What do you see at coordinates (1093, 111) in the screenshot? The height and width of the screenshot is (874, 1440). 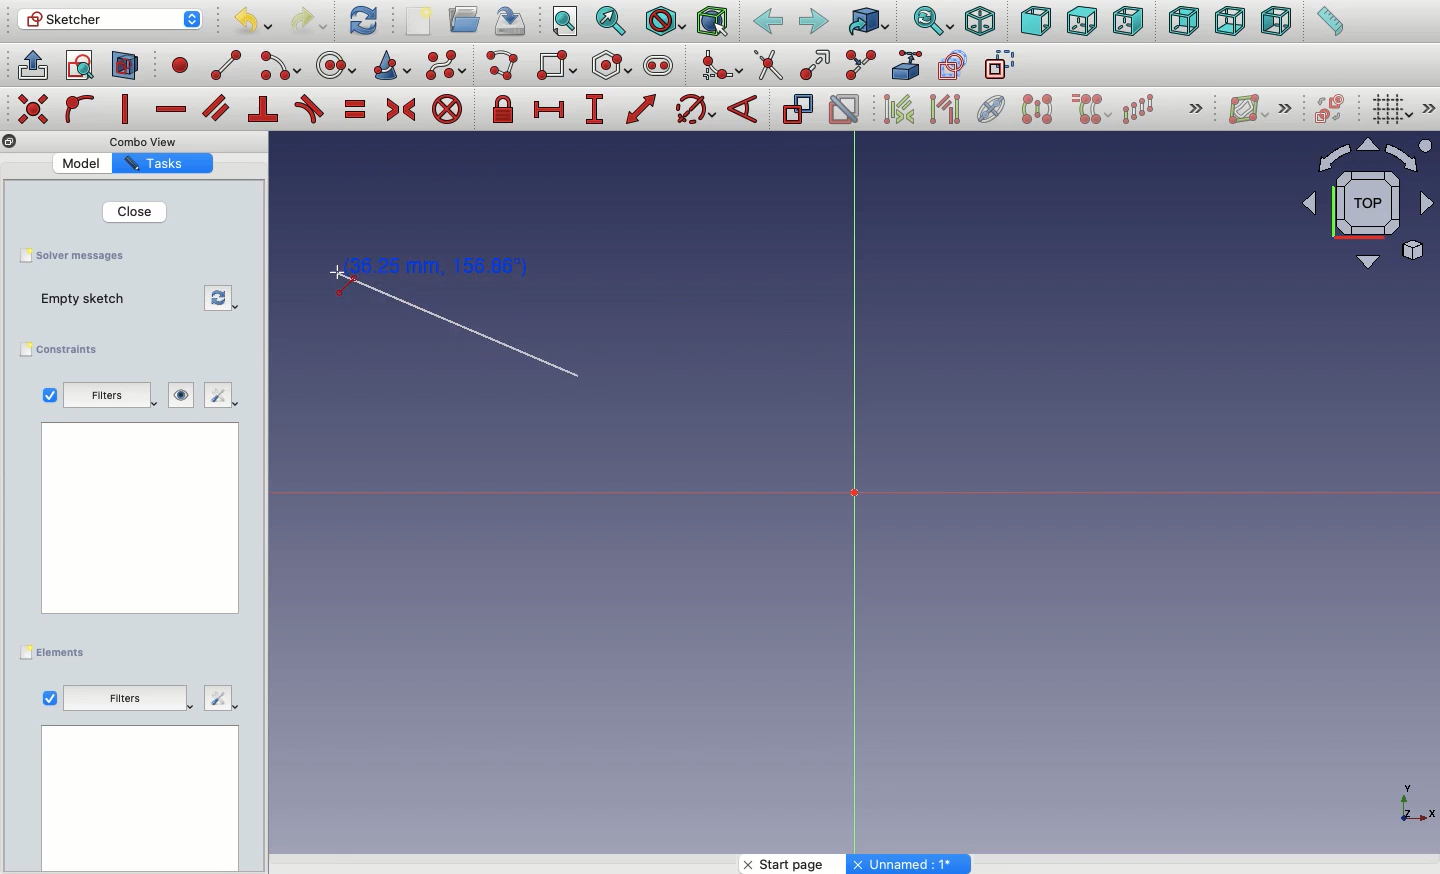 I see `Clone` at bounding box center [1093, 111].